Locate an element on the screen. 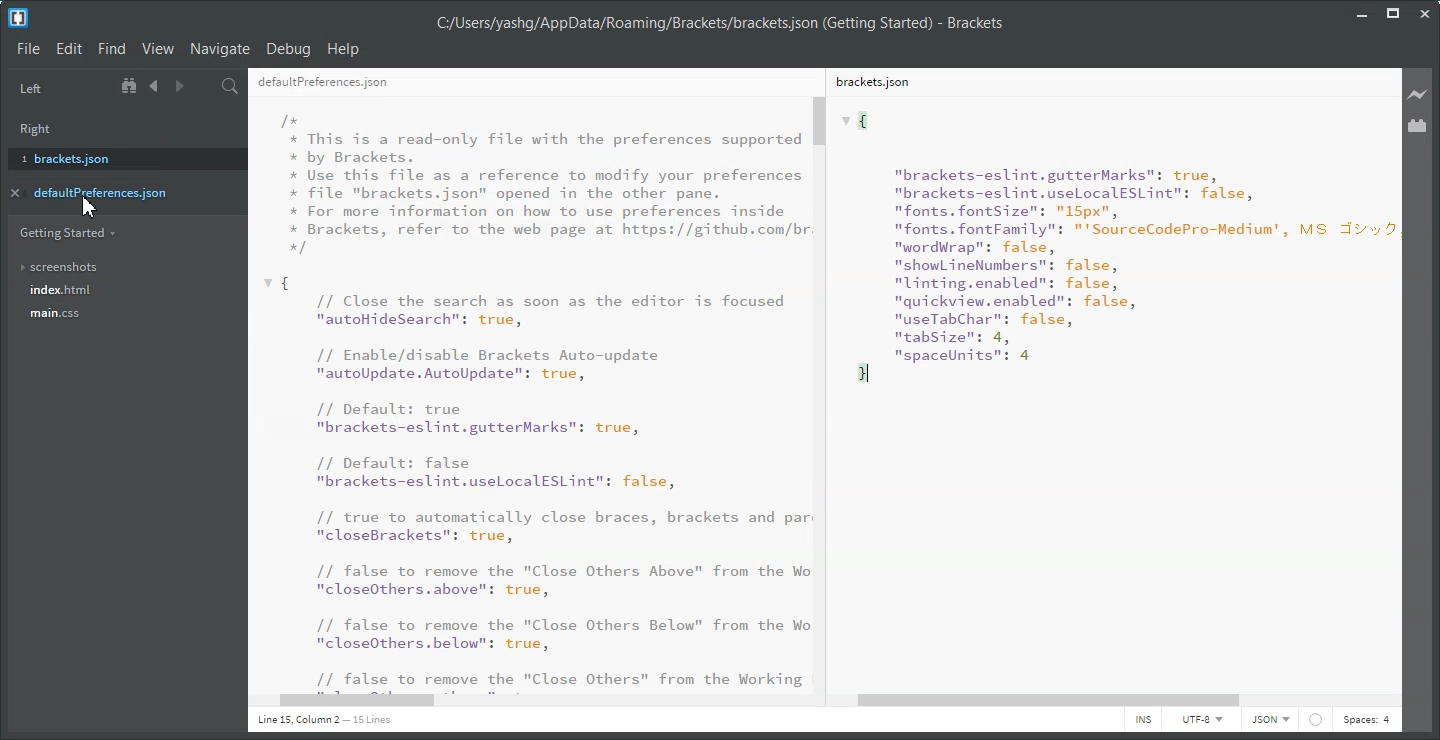 This screenshot has height=740, width=1440. HTML is located at coordinates (1269, 721).